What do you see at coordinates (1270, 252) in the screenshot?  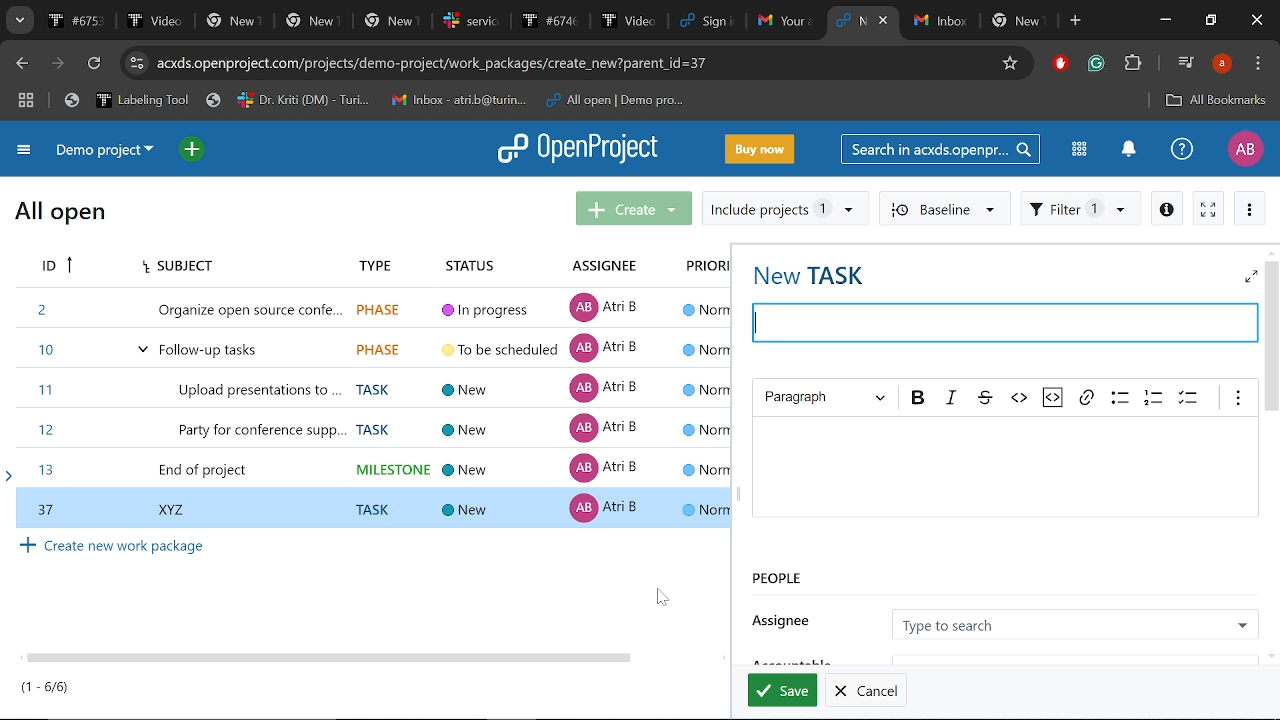 I see `Move up` at bounding box center [1270, 252].